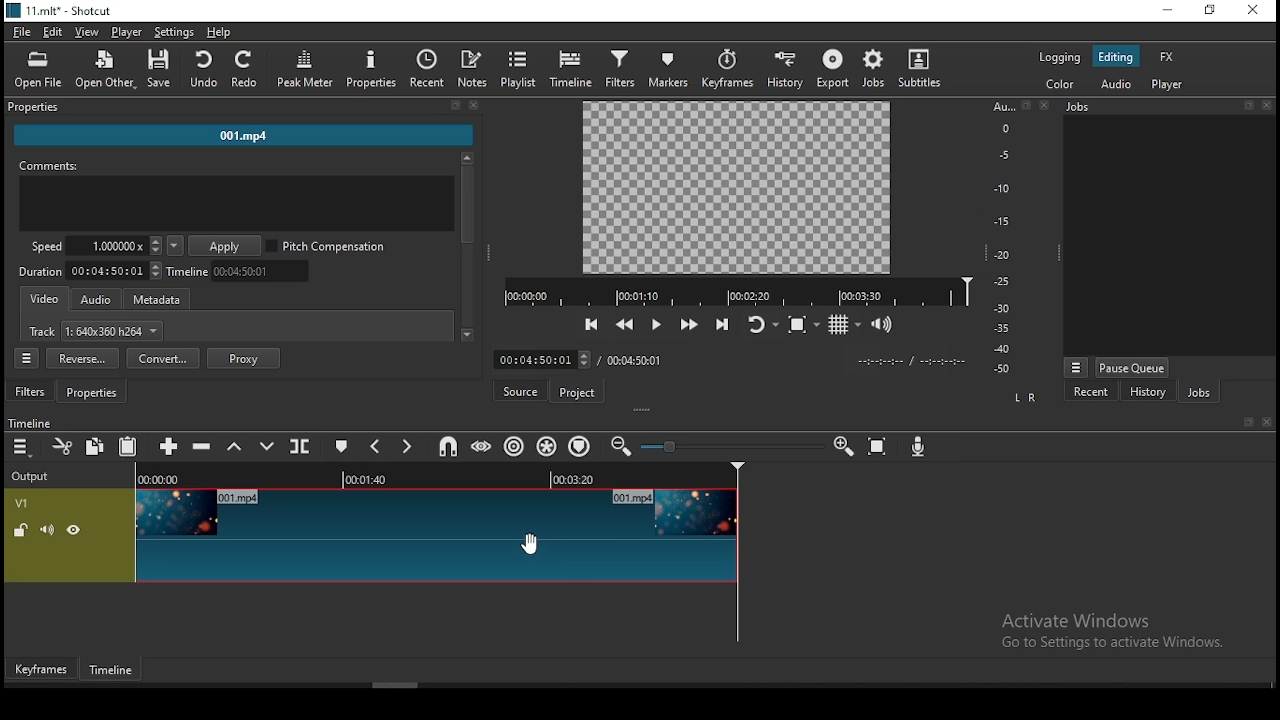 The image size is (1280, 720). Describe the element at coordinates (1059, 83) in the screenshot. I see `color` at that location.